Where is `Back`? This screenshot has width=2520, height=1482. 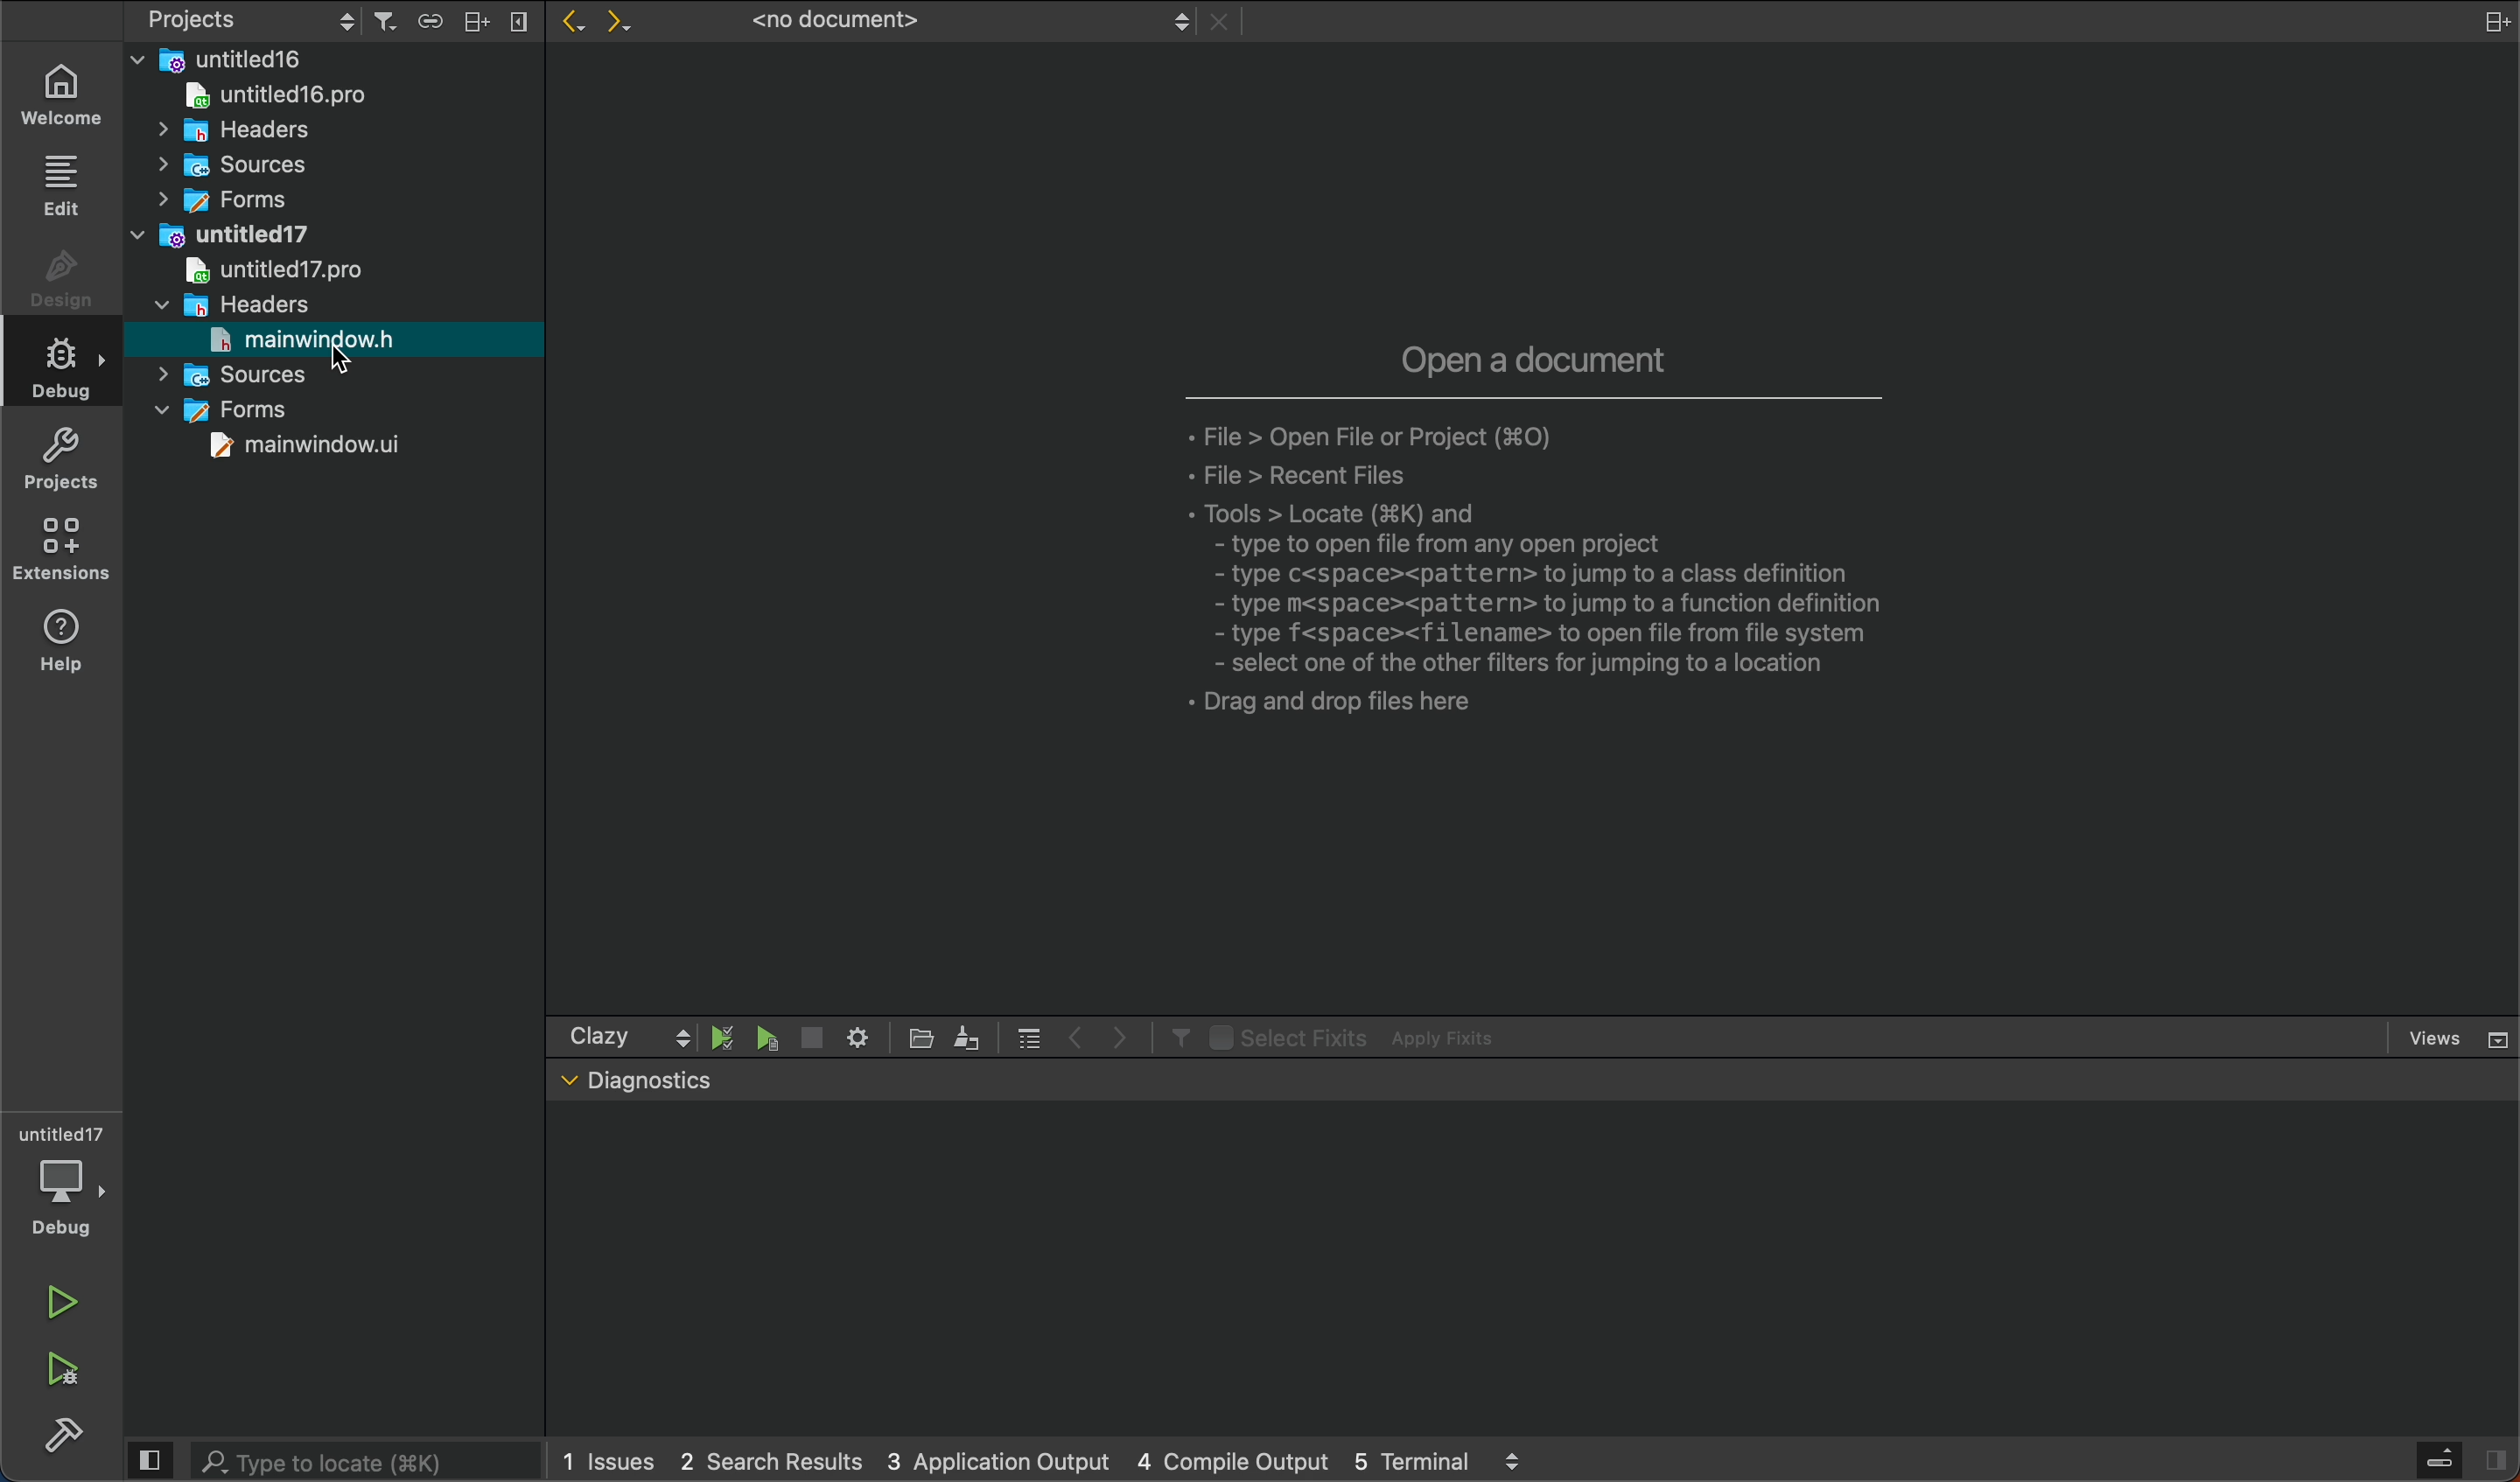 Back is located at coordinates (567, 24).